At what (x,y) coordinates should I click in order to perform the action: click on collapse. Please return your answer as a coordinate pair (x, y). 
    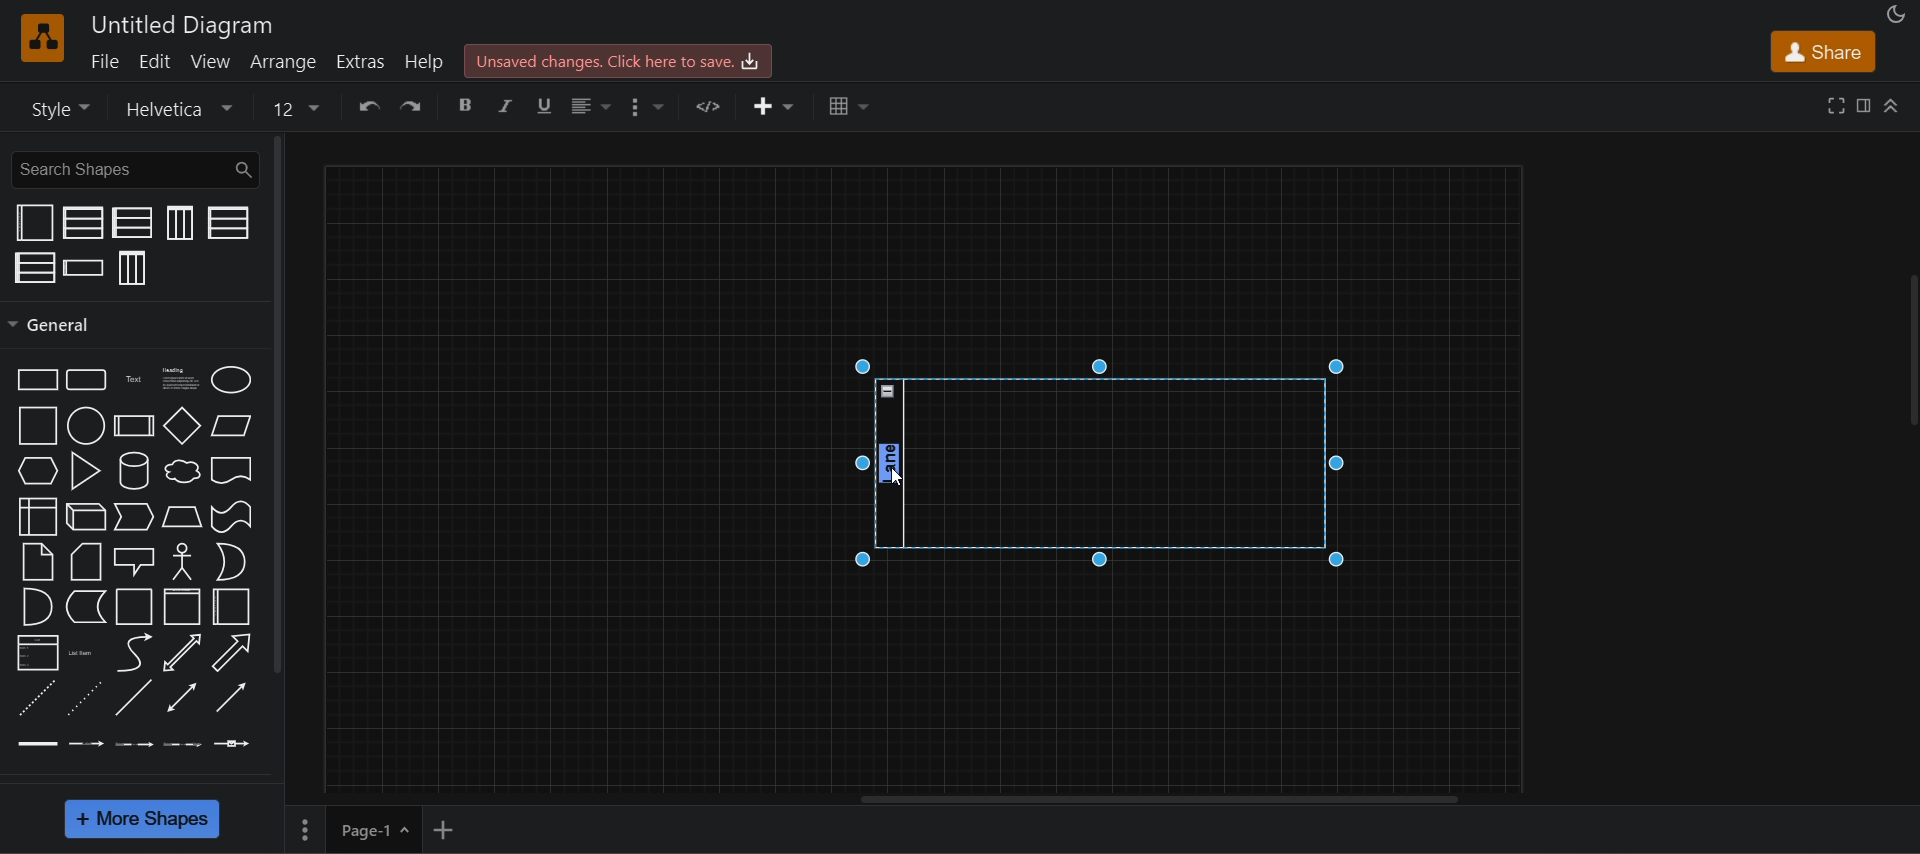
    Looking at the image, I should click on (1907, 355).